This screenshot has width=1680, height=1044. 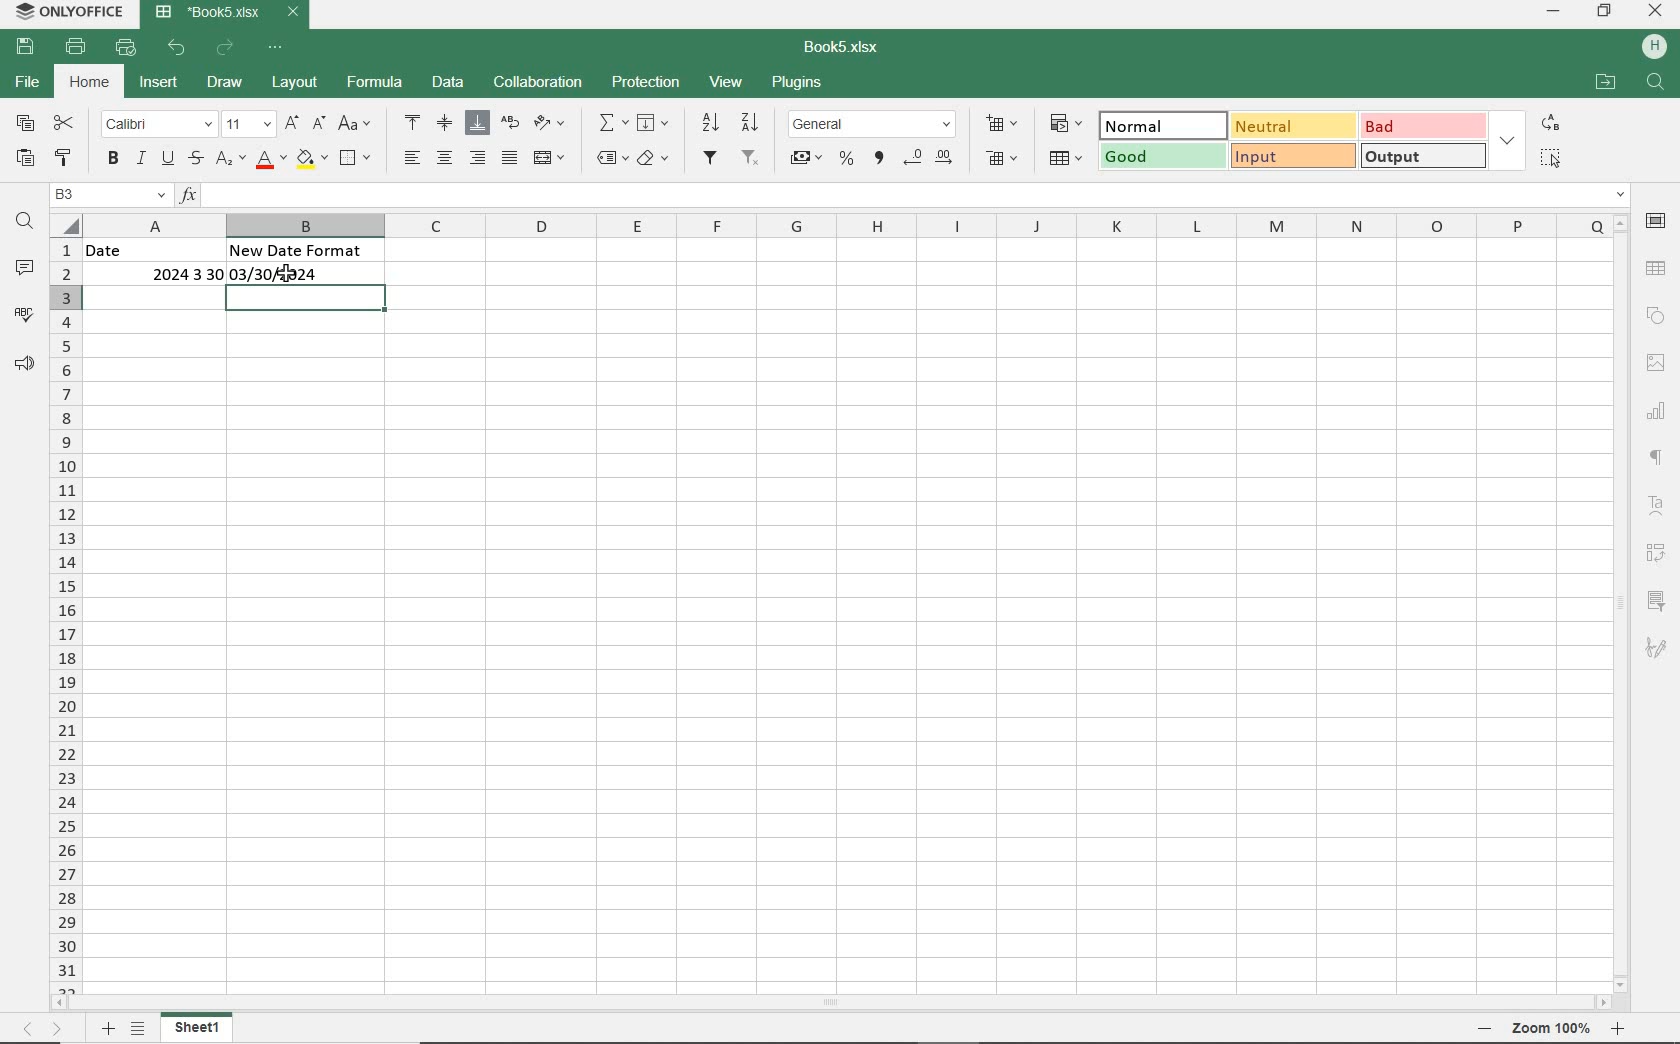 I want to click on NORMAL, so click(x=1159, y=126).